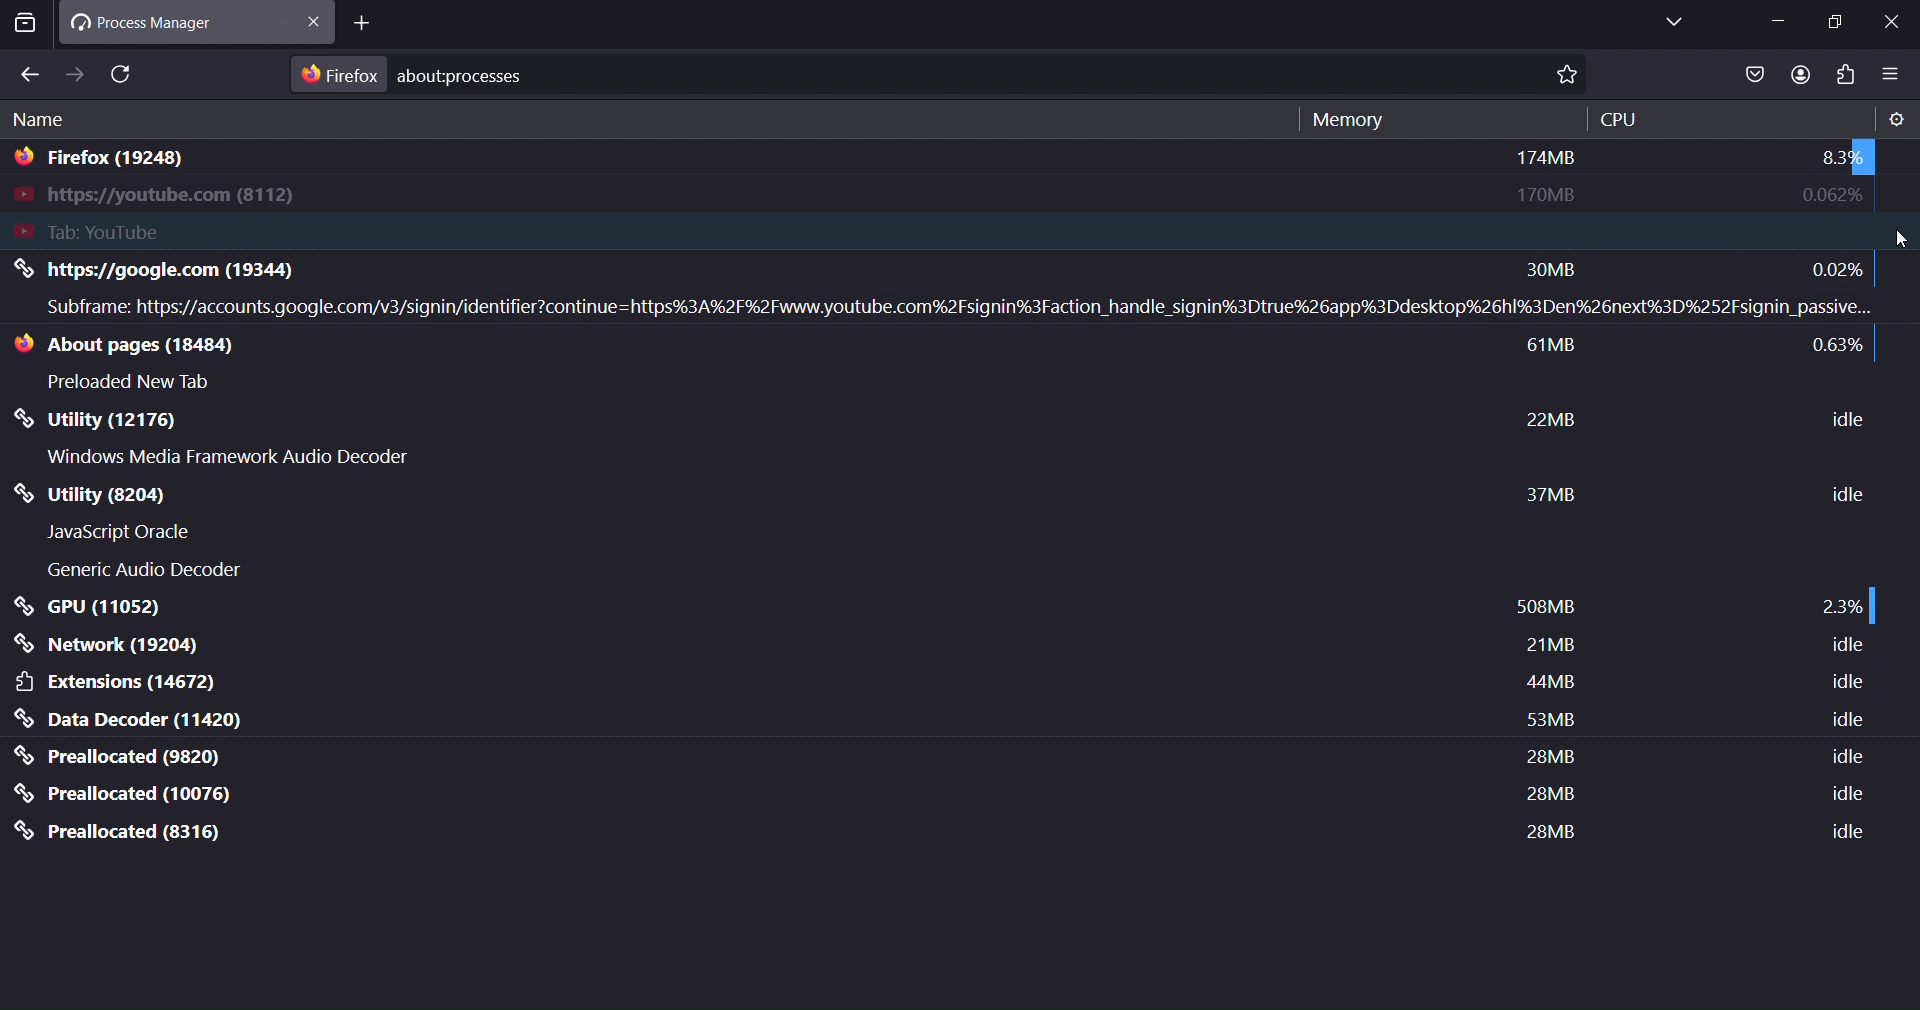 This screenshot has width=1920, height=1010. What do you see at coordinates (1552, 760) in the screenshot?
I see `28mb` at bounding box center [1552, 760].